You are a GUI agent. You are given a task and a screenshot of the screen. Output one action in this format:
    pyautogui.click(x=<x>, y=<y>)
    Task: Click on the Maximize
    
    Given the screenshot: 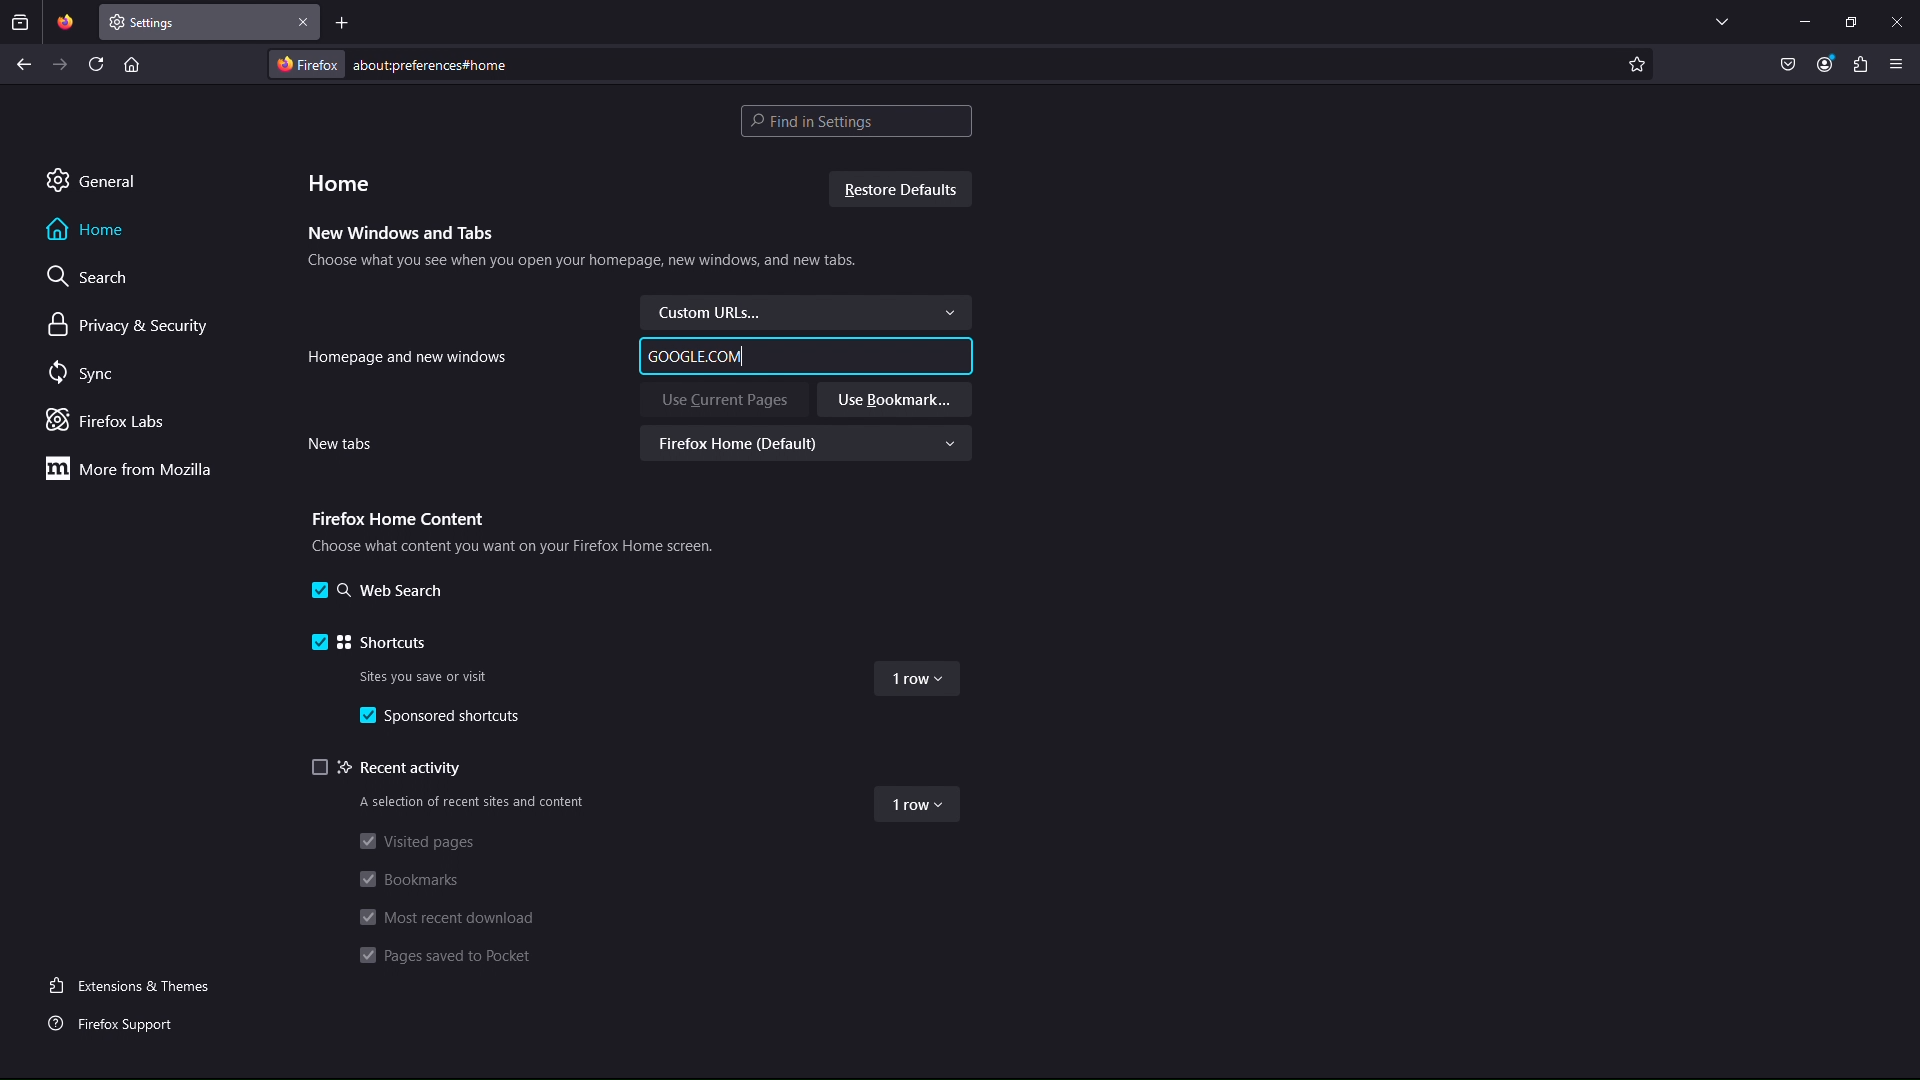 What is the action you would take?
    pyautogui.click(x=1851, y=21)
    